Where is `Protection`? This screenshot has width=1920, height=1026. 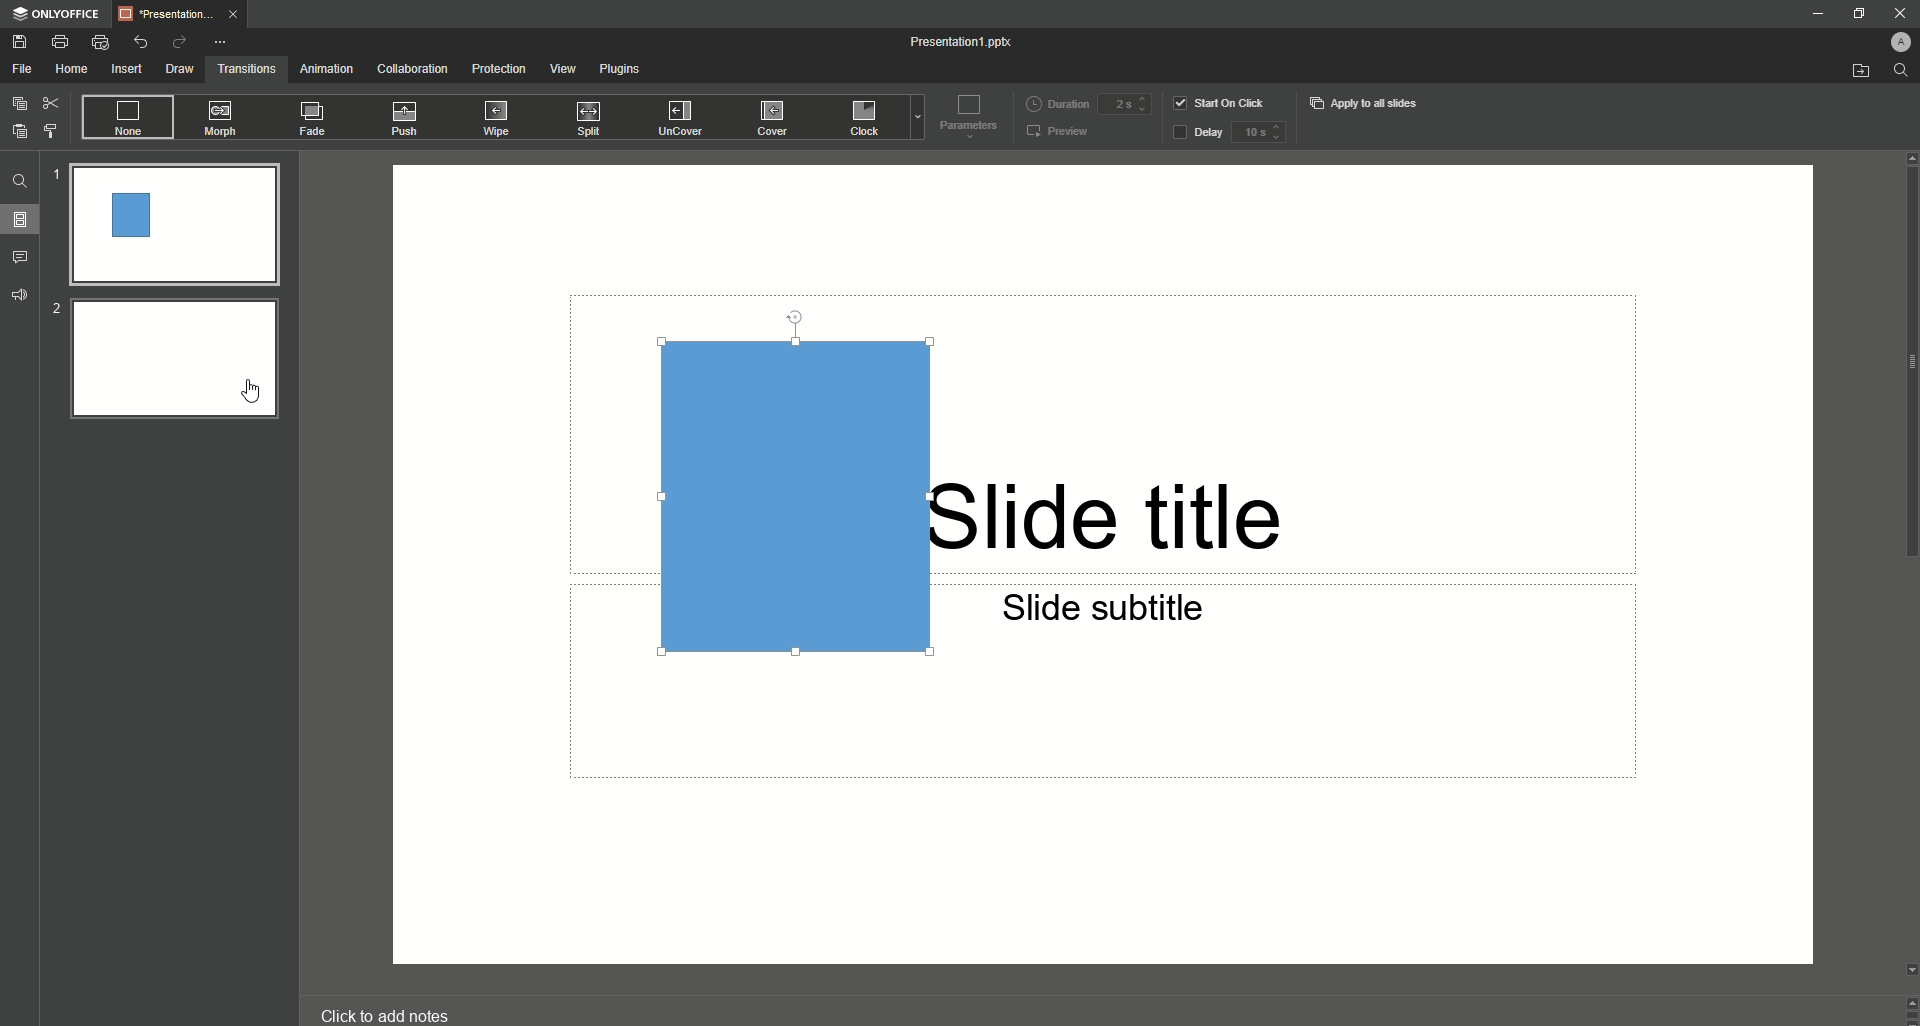
Protection is located at coordinates (499, 69).